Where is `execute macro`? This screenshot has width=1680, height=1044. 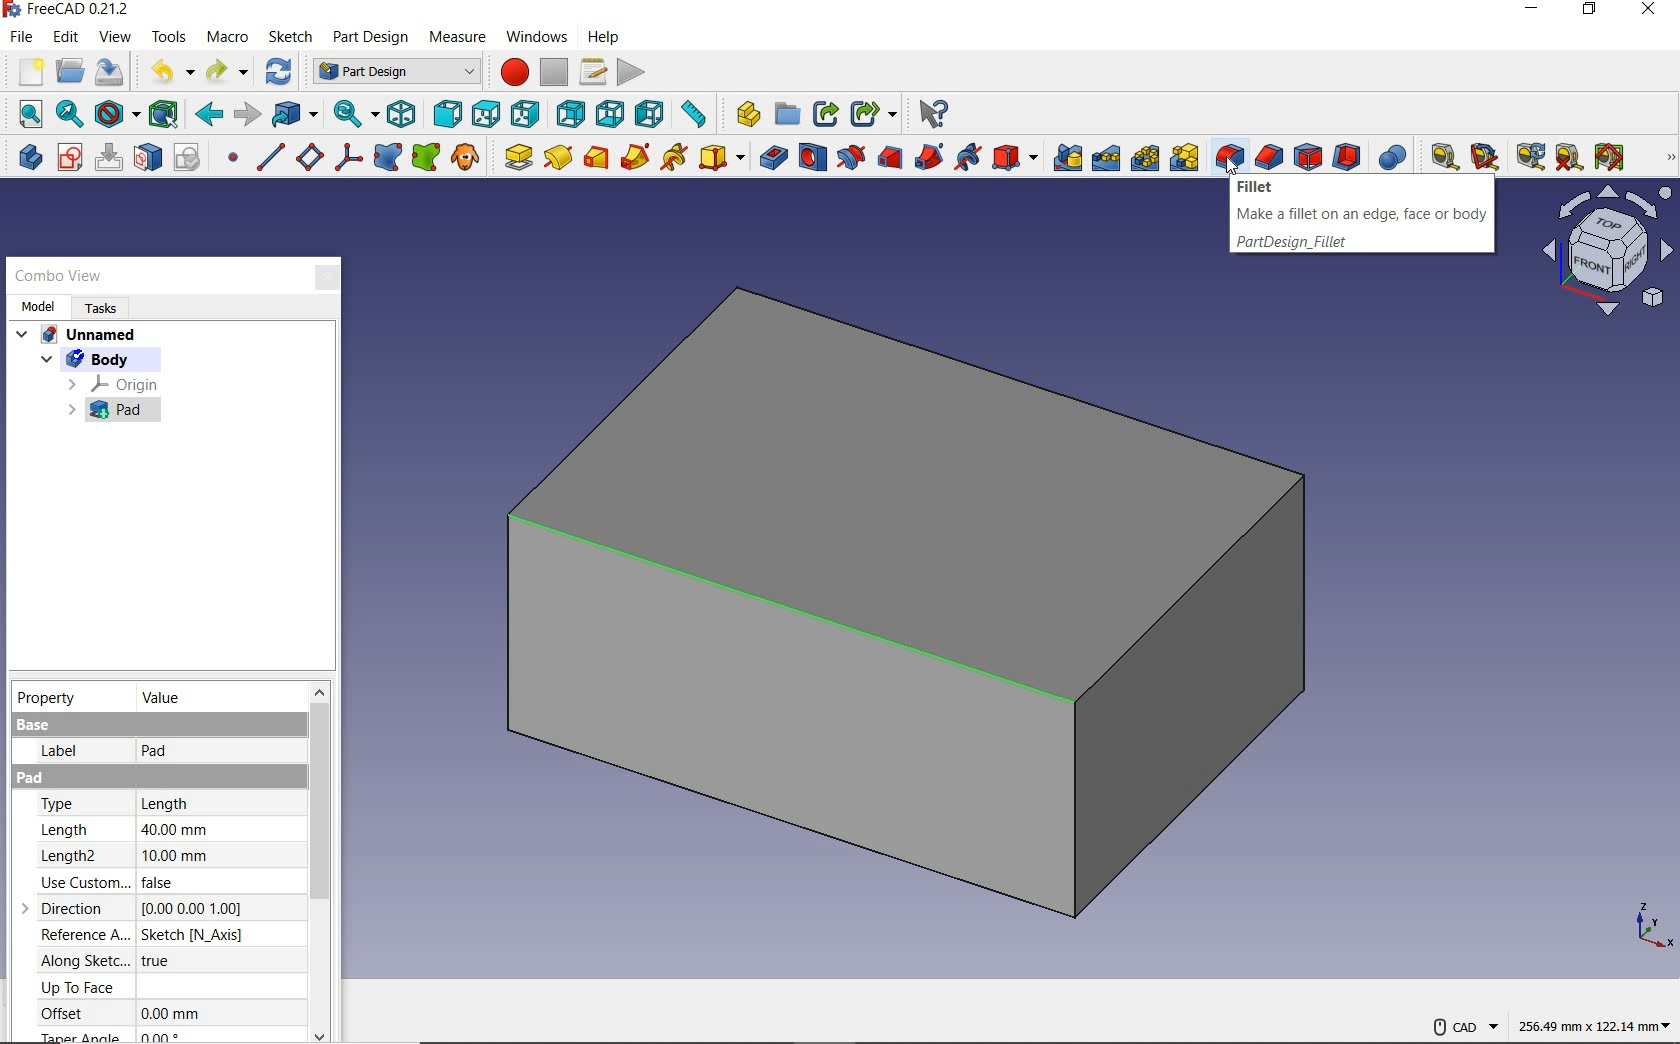 execute macro is located at coordinates (632, 72).